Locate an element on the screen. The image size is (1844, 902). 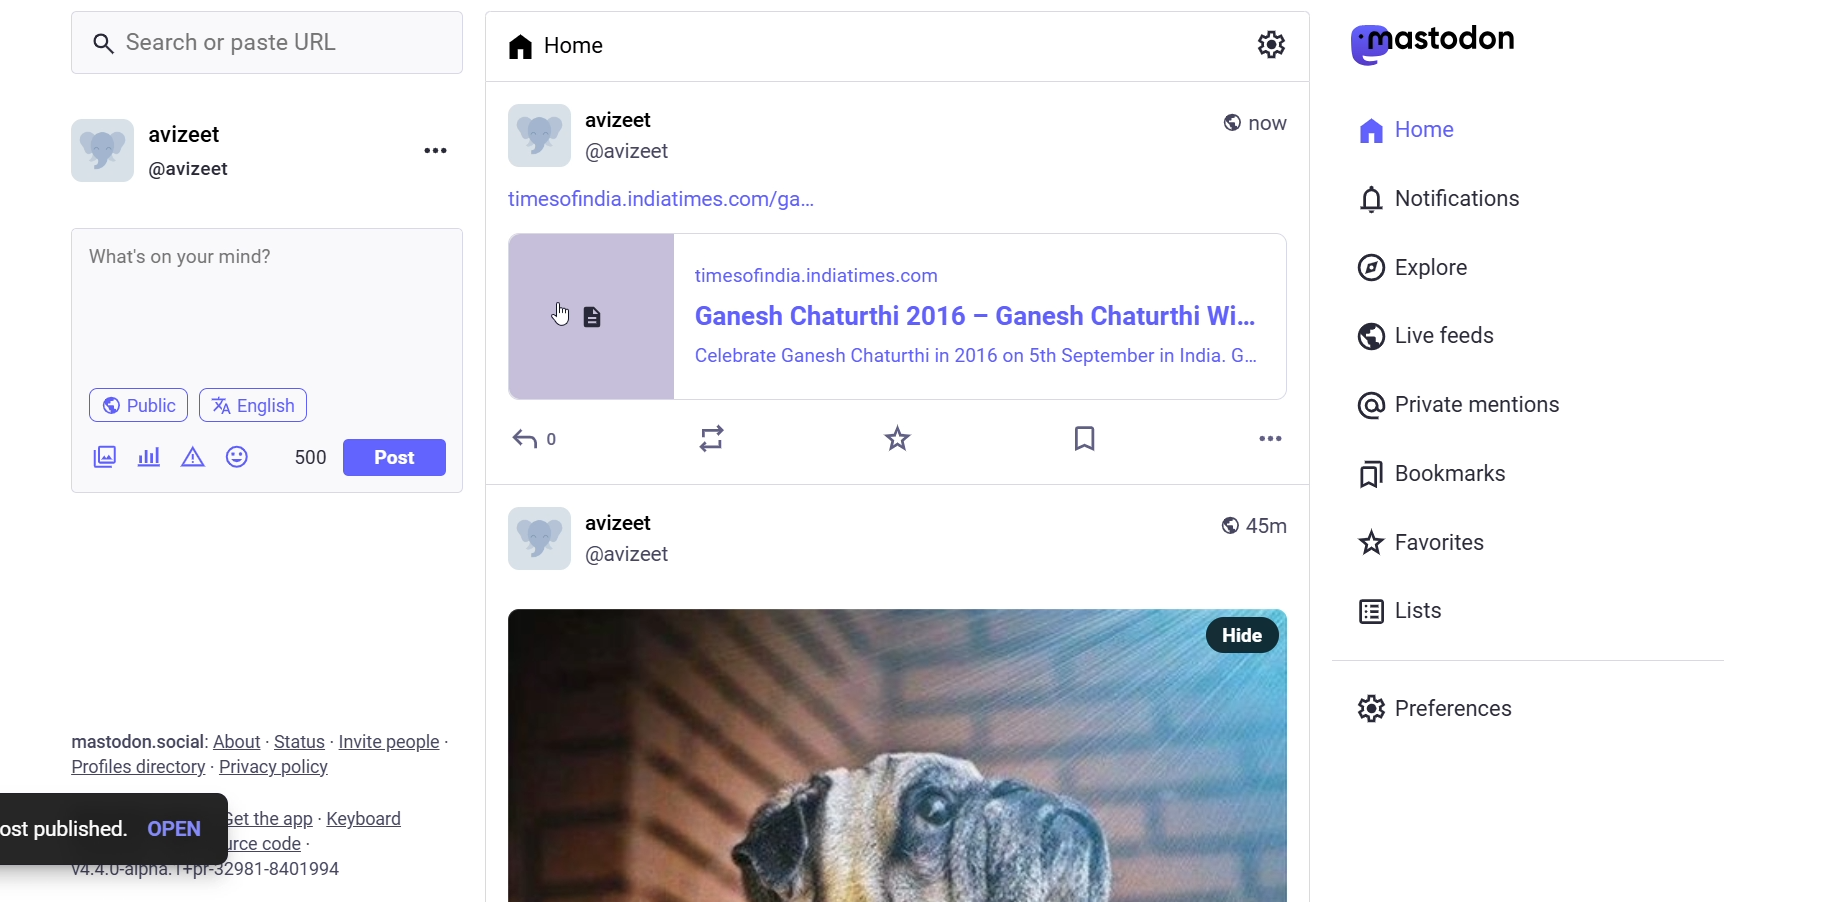
public is located at coordinates (1224, 124).